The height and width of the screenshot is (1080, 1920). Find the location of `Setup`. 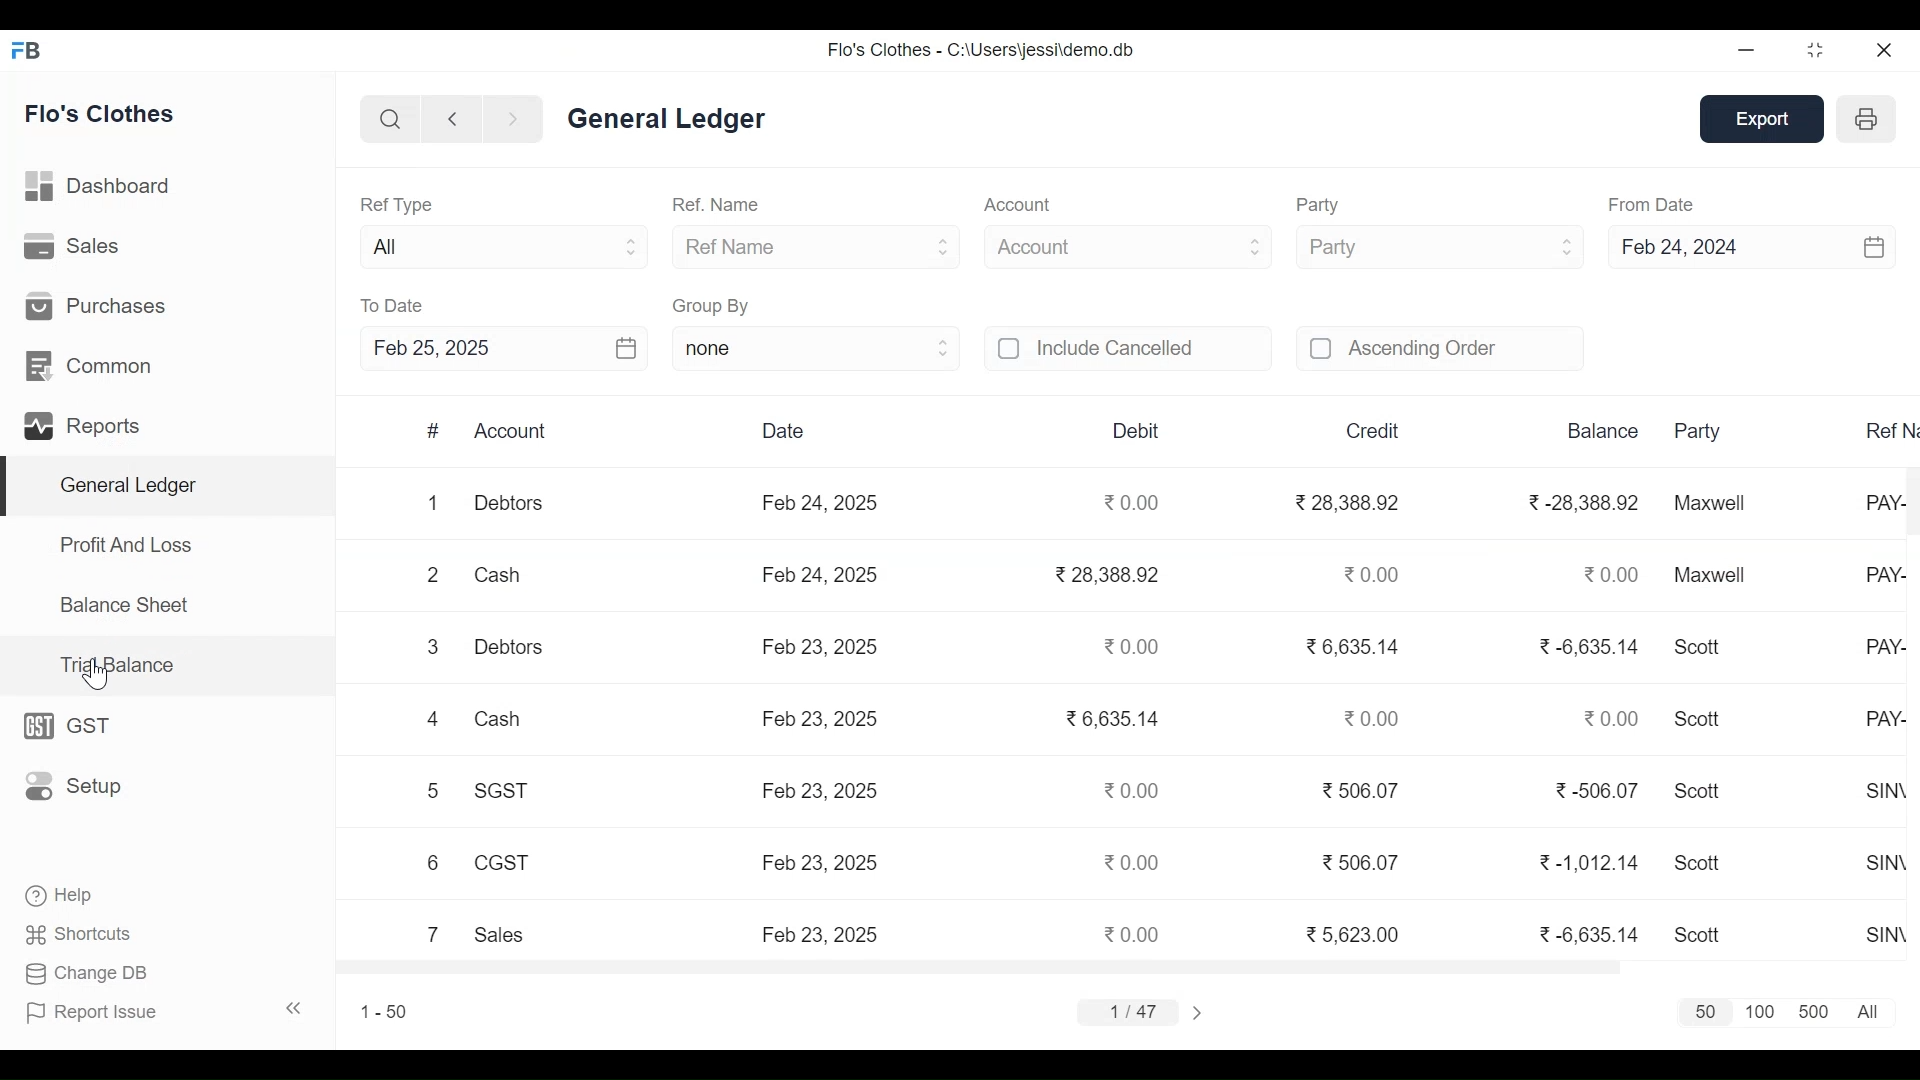

Setup is located at coordinates (74, 787).